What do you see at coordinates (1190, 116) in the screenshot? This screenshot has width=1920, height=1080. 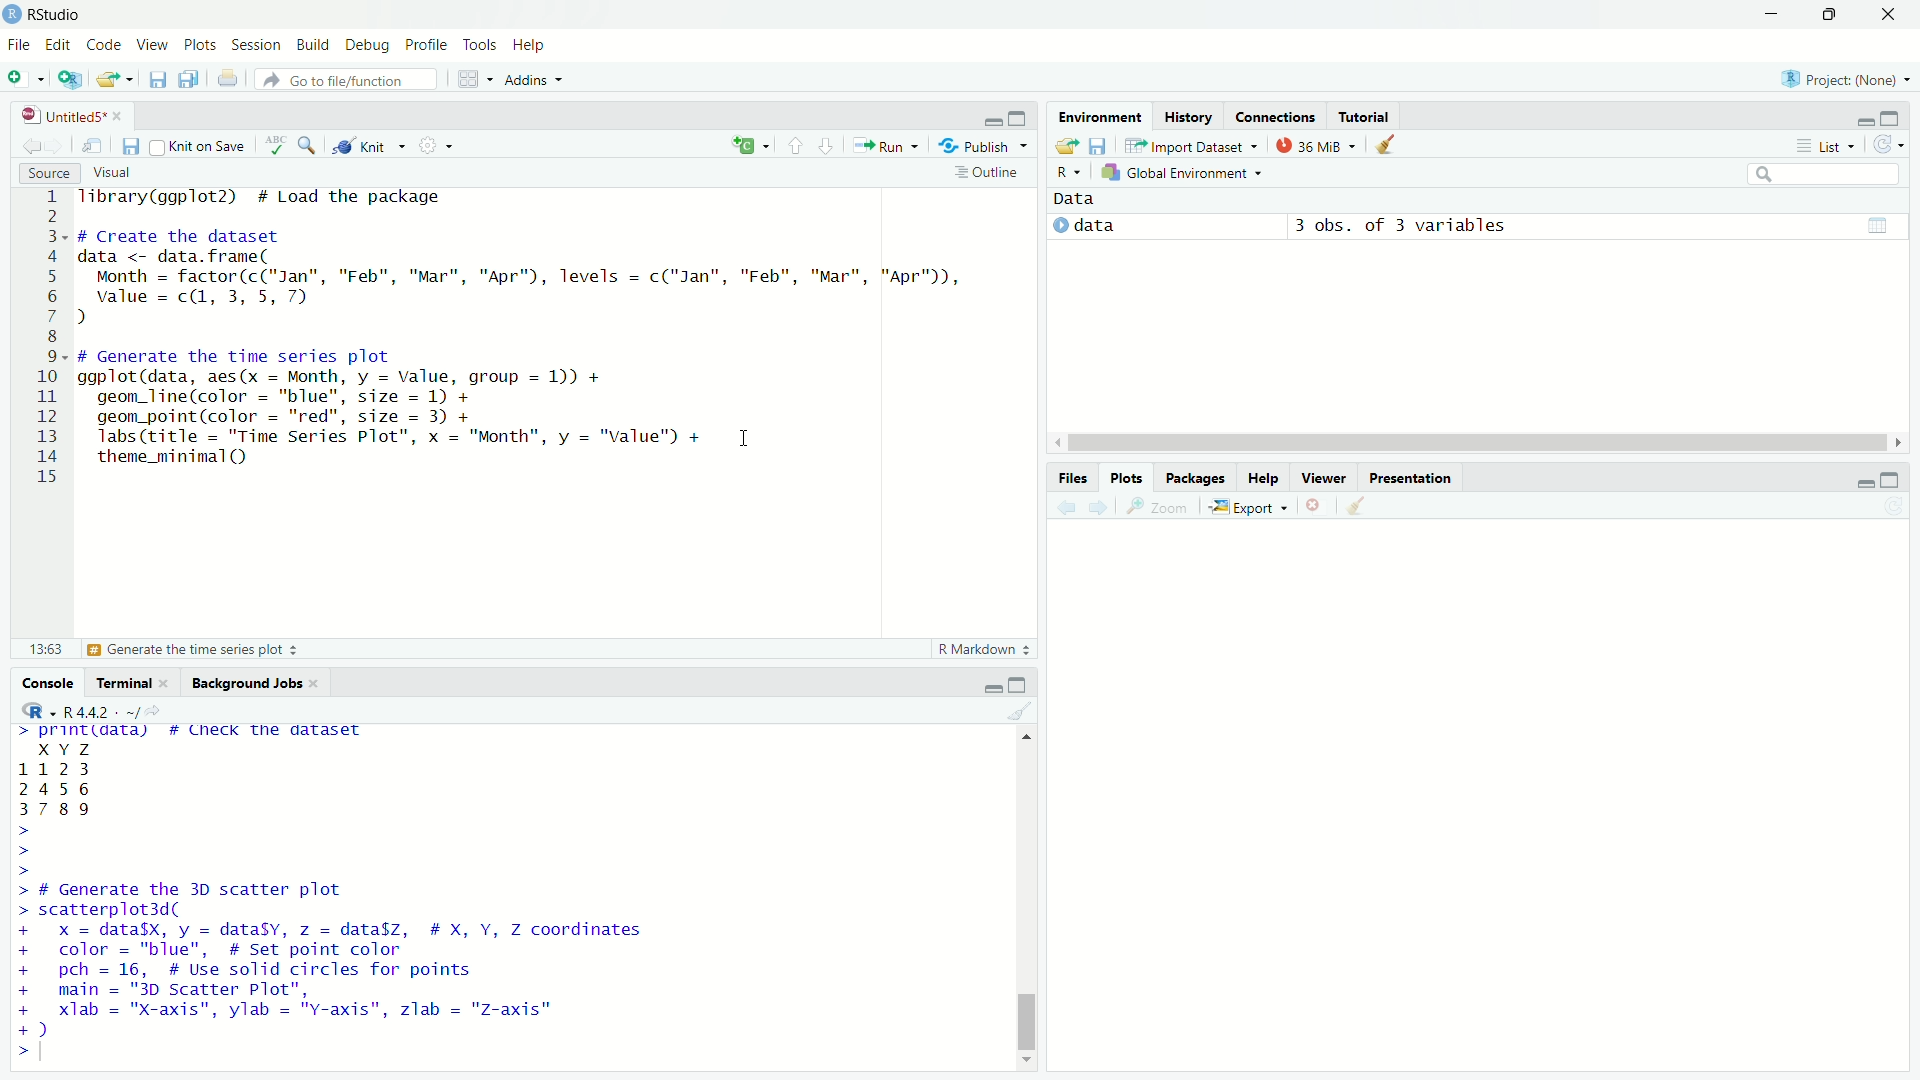 I see `History` at bounding box center [1190, 116].